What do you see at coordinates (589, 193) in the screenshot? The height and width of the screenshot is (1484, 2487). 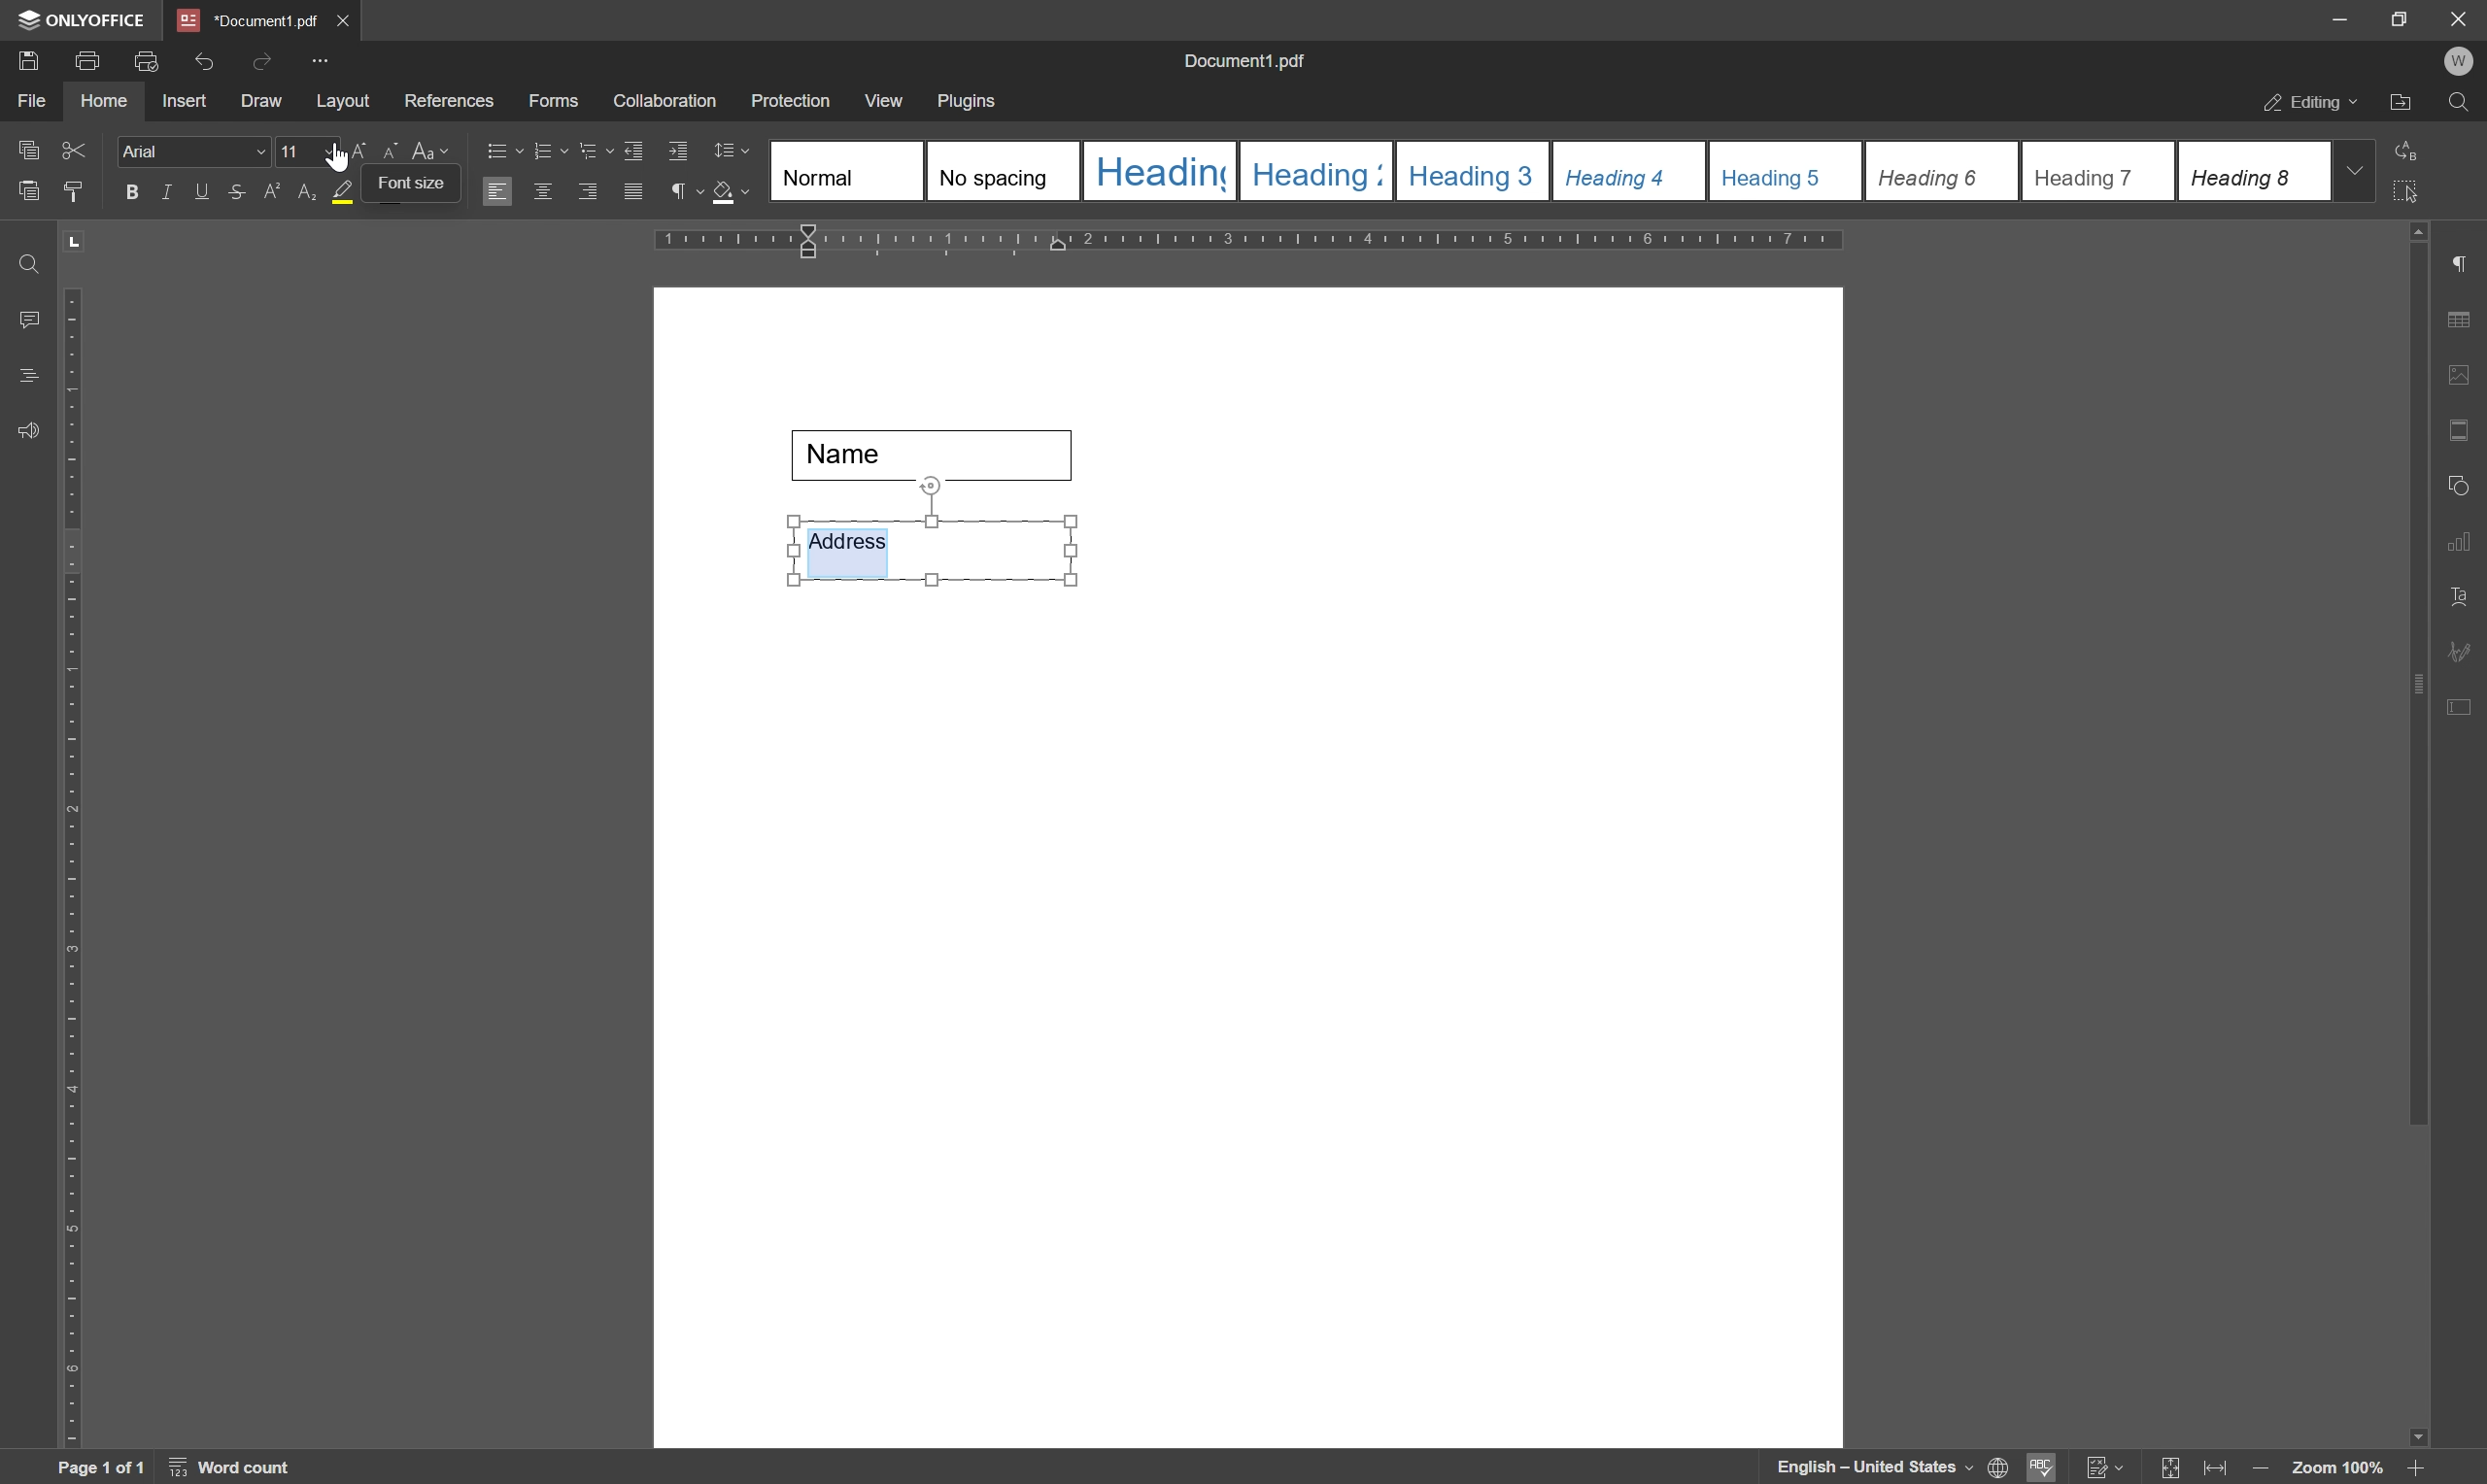 I see `Align right` at bounding box center [589, 193].